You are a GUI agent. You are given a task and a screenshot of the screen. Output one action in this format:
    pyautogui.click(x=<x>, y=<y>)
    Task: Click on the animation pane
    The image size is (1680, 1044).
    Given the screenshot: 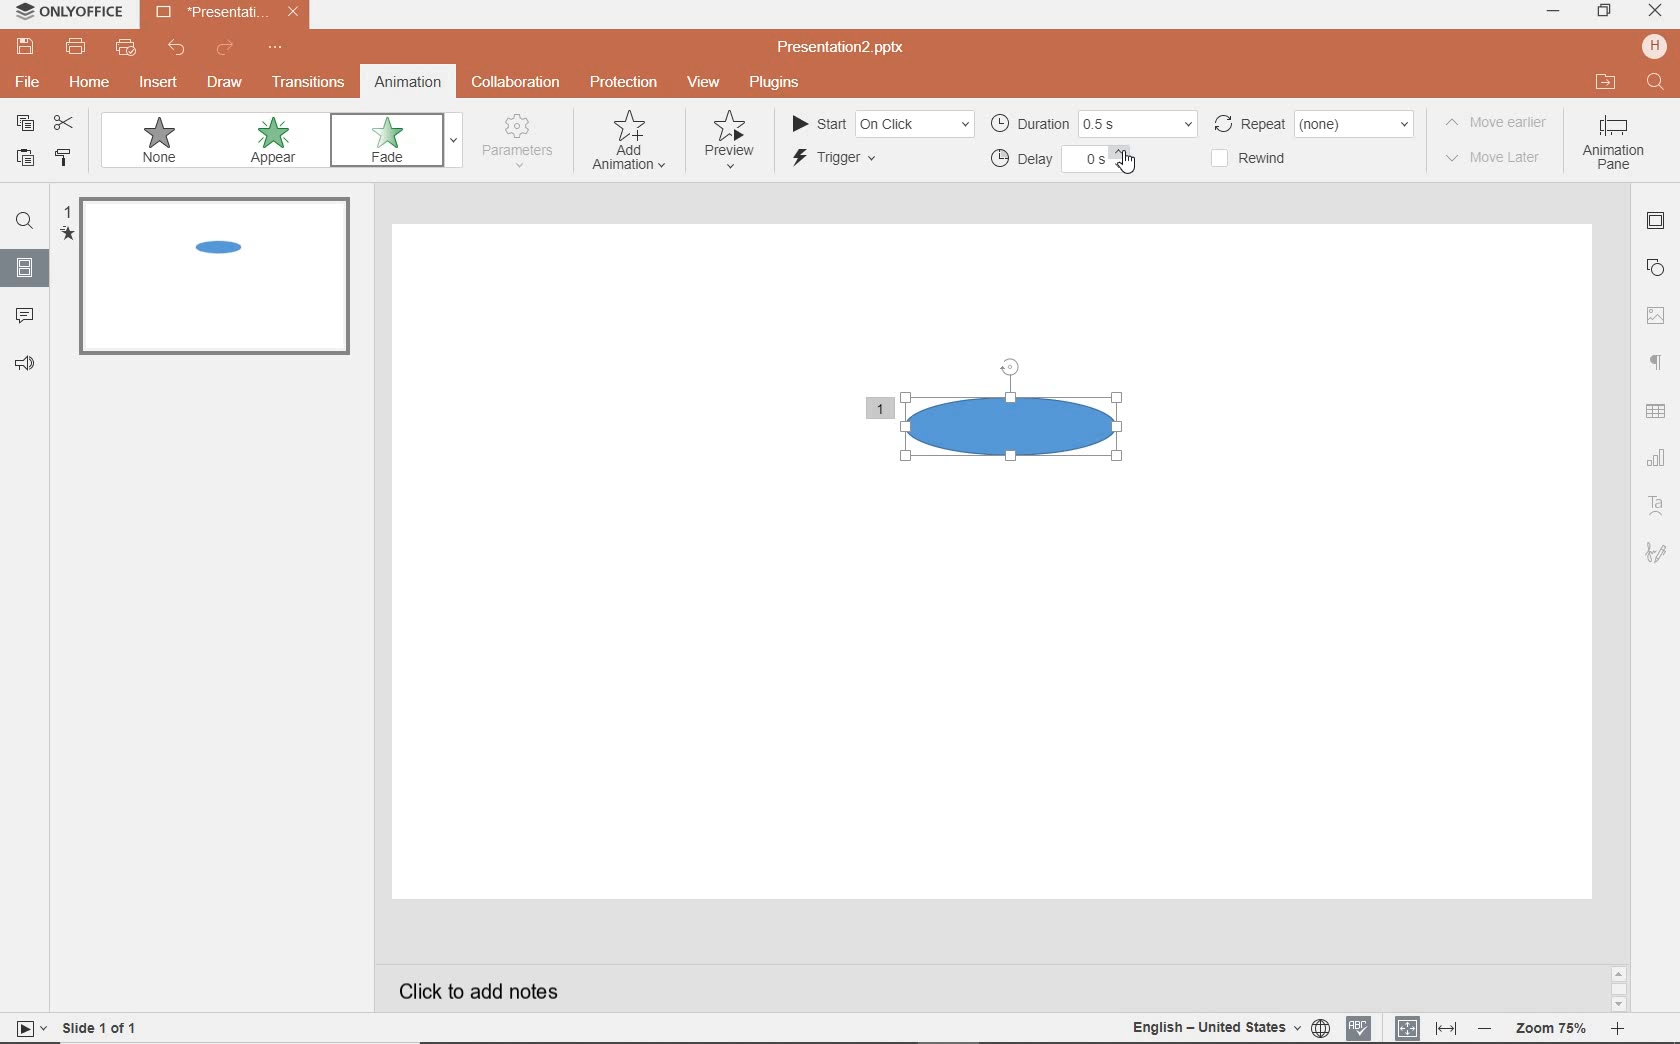 What is the action you would take?
    pyautogui.click(x=1615, y=145)
    